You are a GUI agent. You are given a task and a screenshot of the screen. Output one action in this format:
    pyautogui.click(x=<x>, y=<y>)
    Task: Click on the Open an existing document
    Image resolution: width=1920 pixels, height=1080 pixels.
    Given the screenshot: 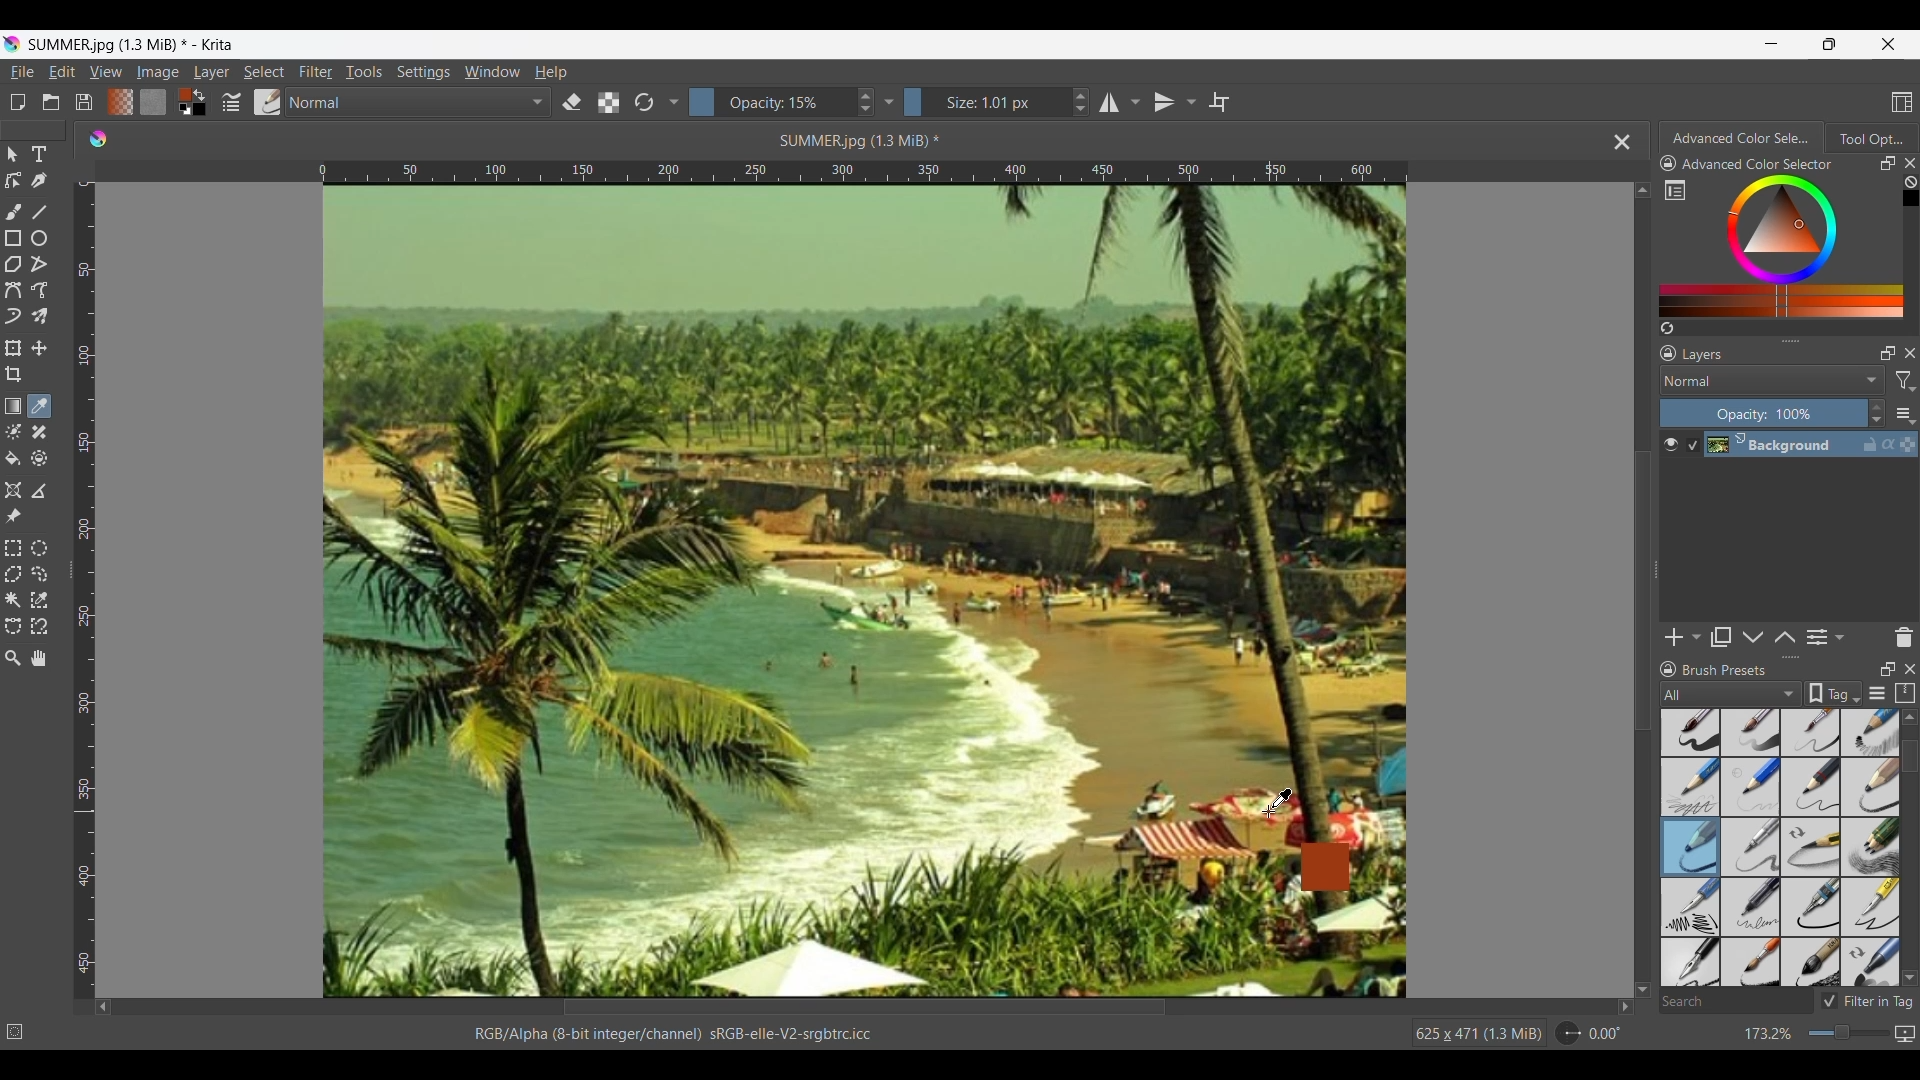 What is the action you would take?
    pyautogui.click(x=51, y=103)
    